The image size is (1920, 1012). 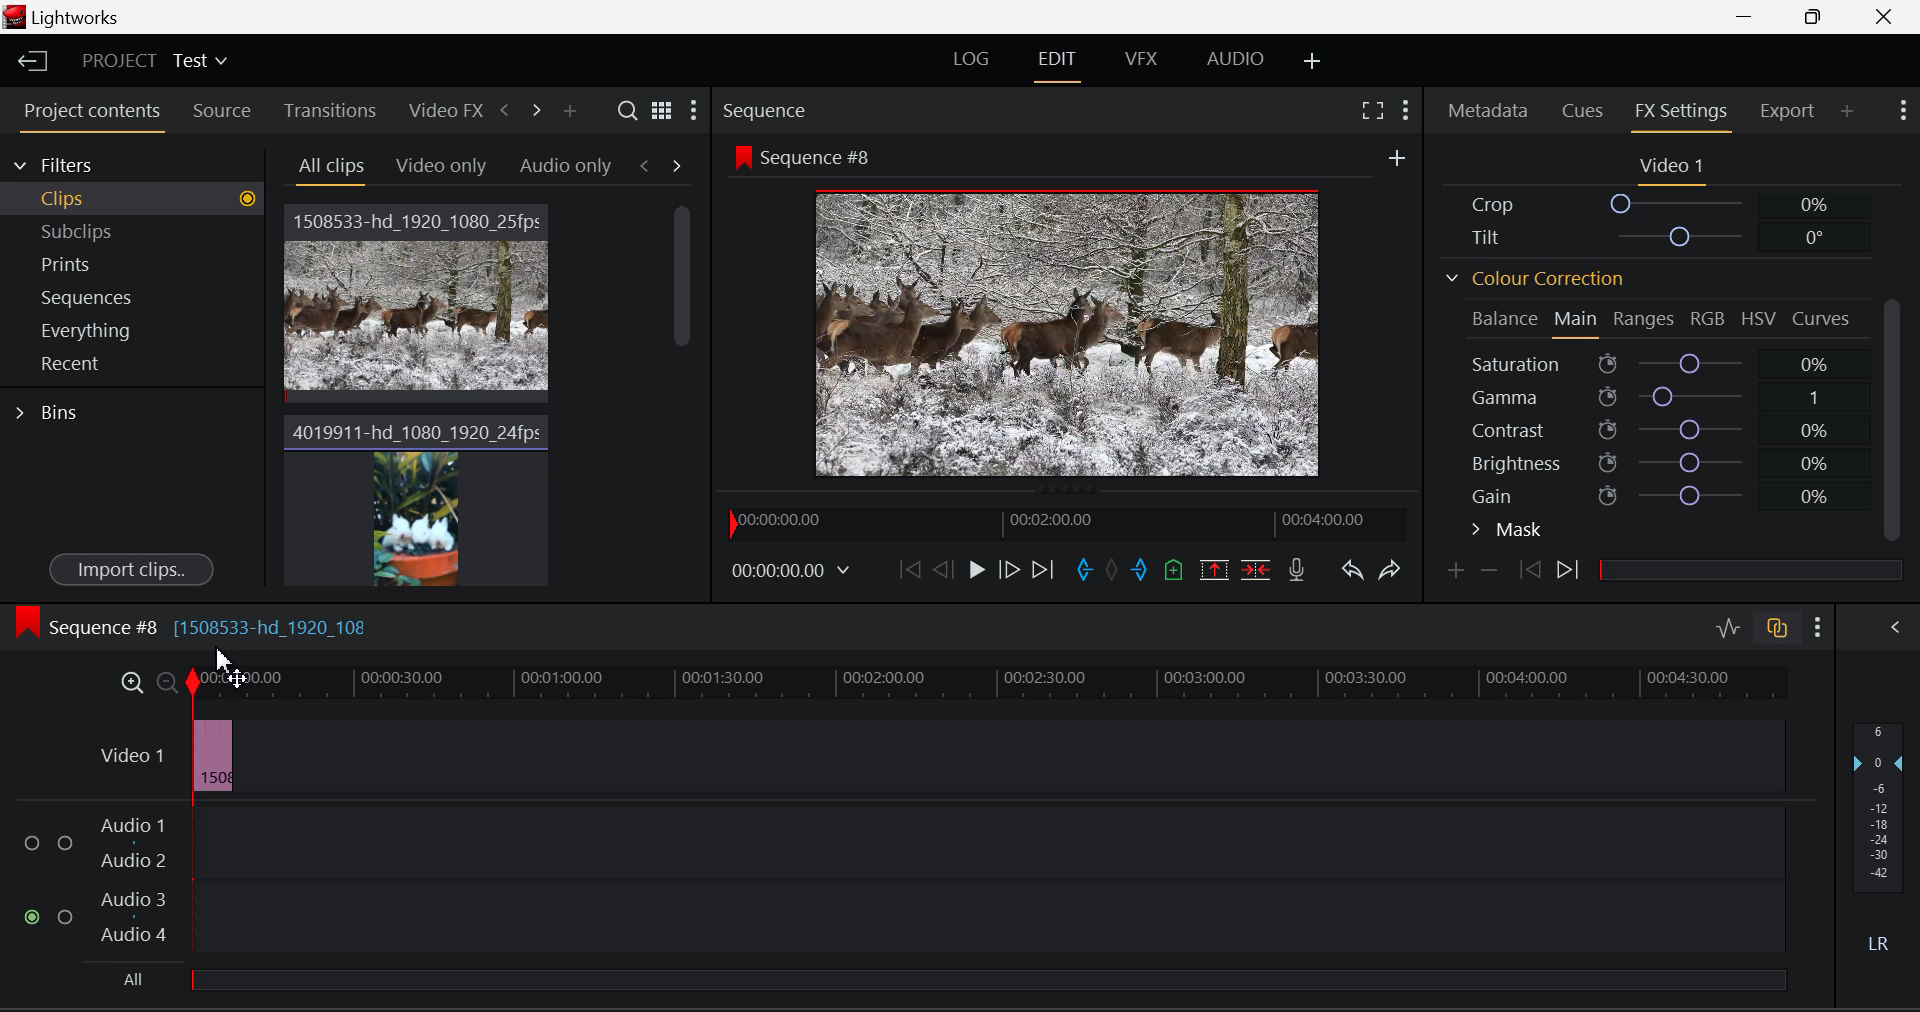 What do you see at coordinates (423, 504) in the screenshot?
I see `Video Clip 2` at bounding box center [423, 504].